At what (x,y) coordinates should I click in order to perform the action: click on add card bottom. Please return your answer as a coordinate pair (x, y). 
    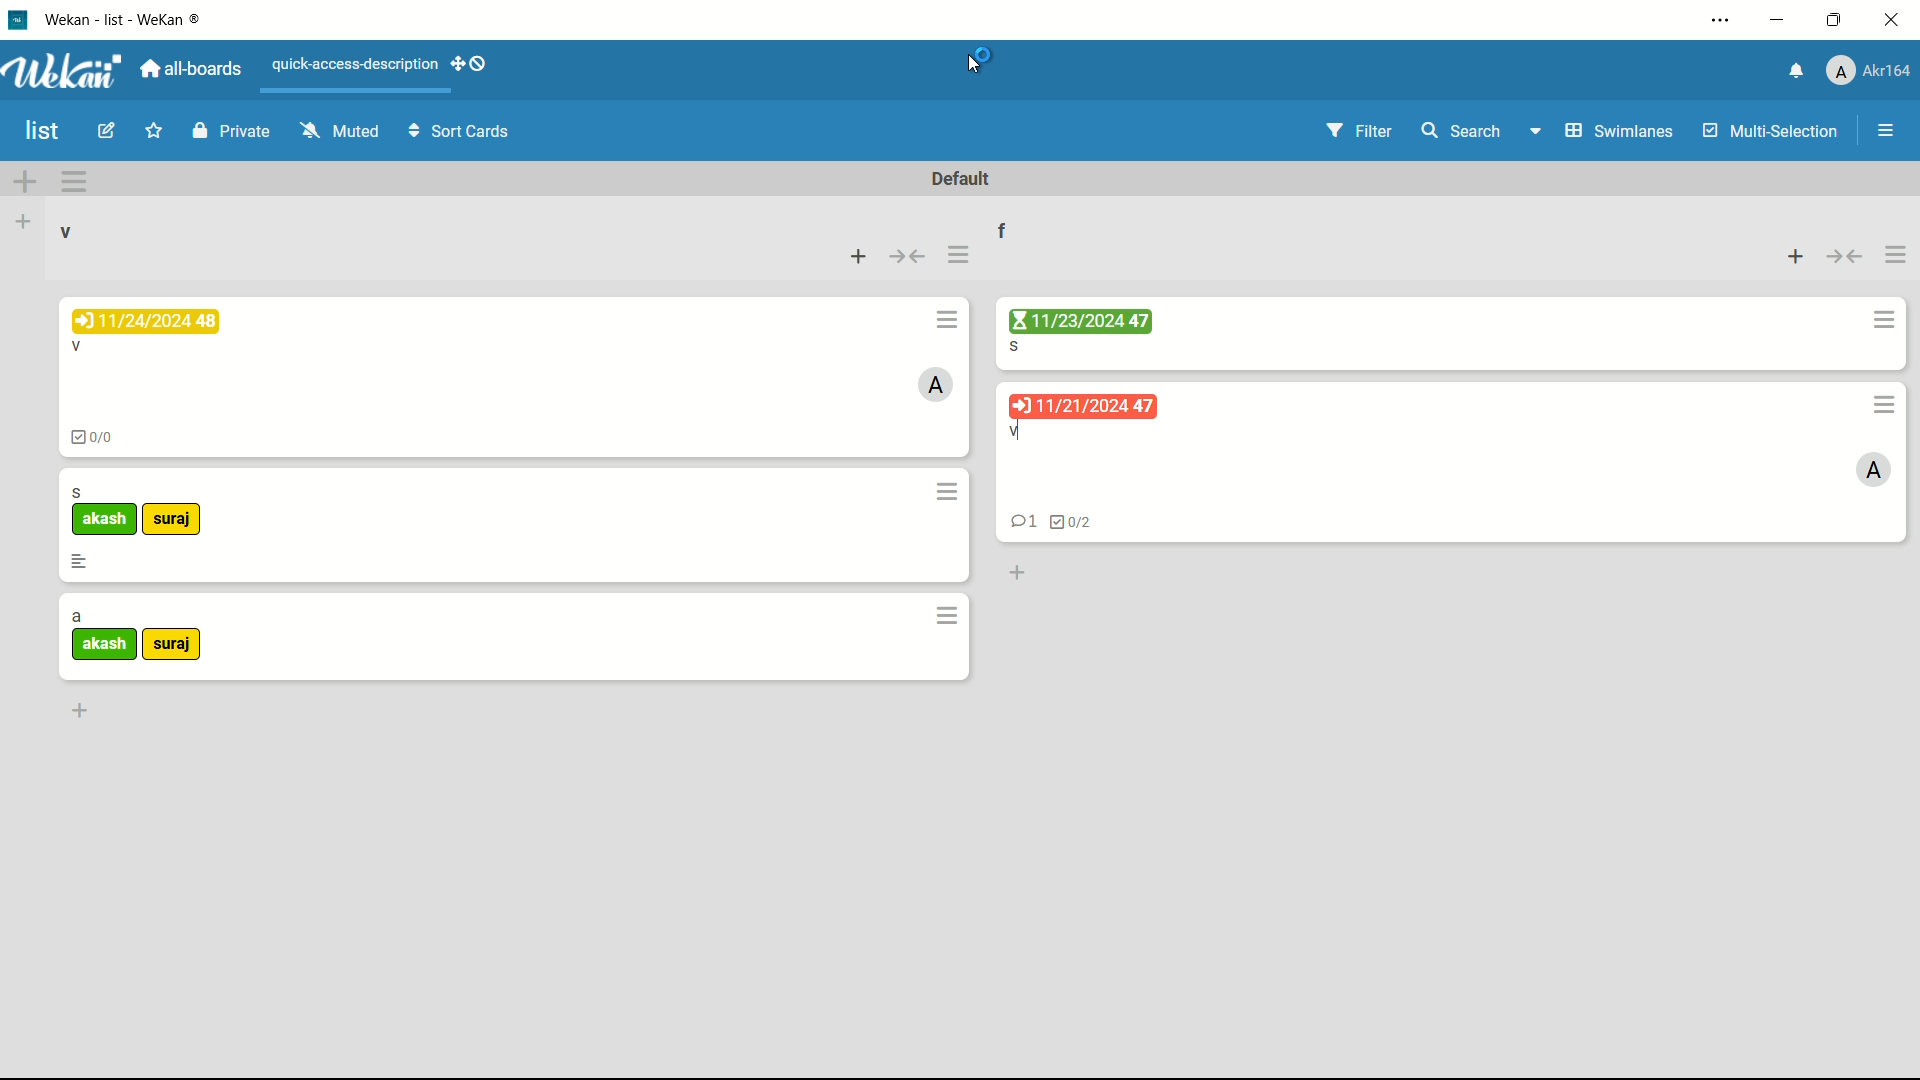
    Looking at the image, I should click on (1016, 572).